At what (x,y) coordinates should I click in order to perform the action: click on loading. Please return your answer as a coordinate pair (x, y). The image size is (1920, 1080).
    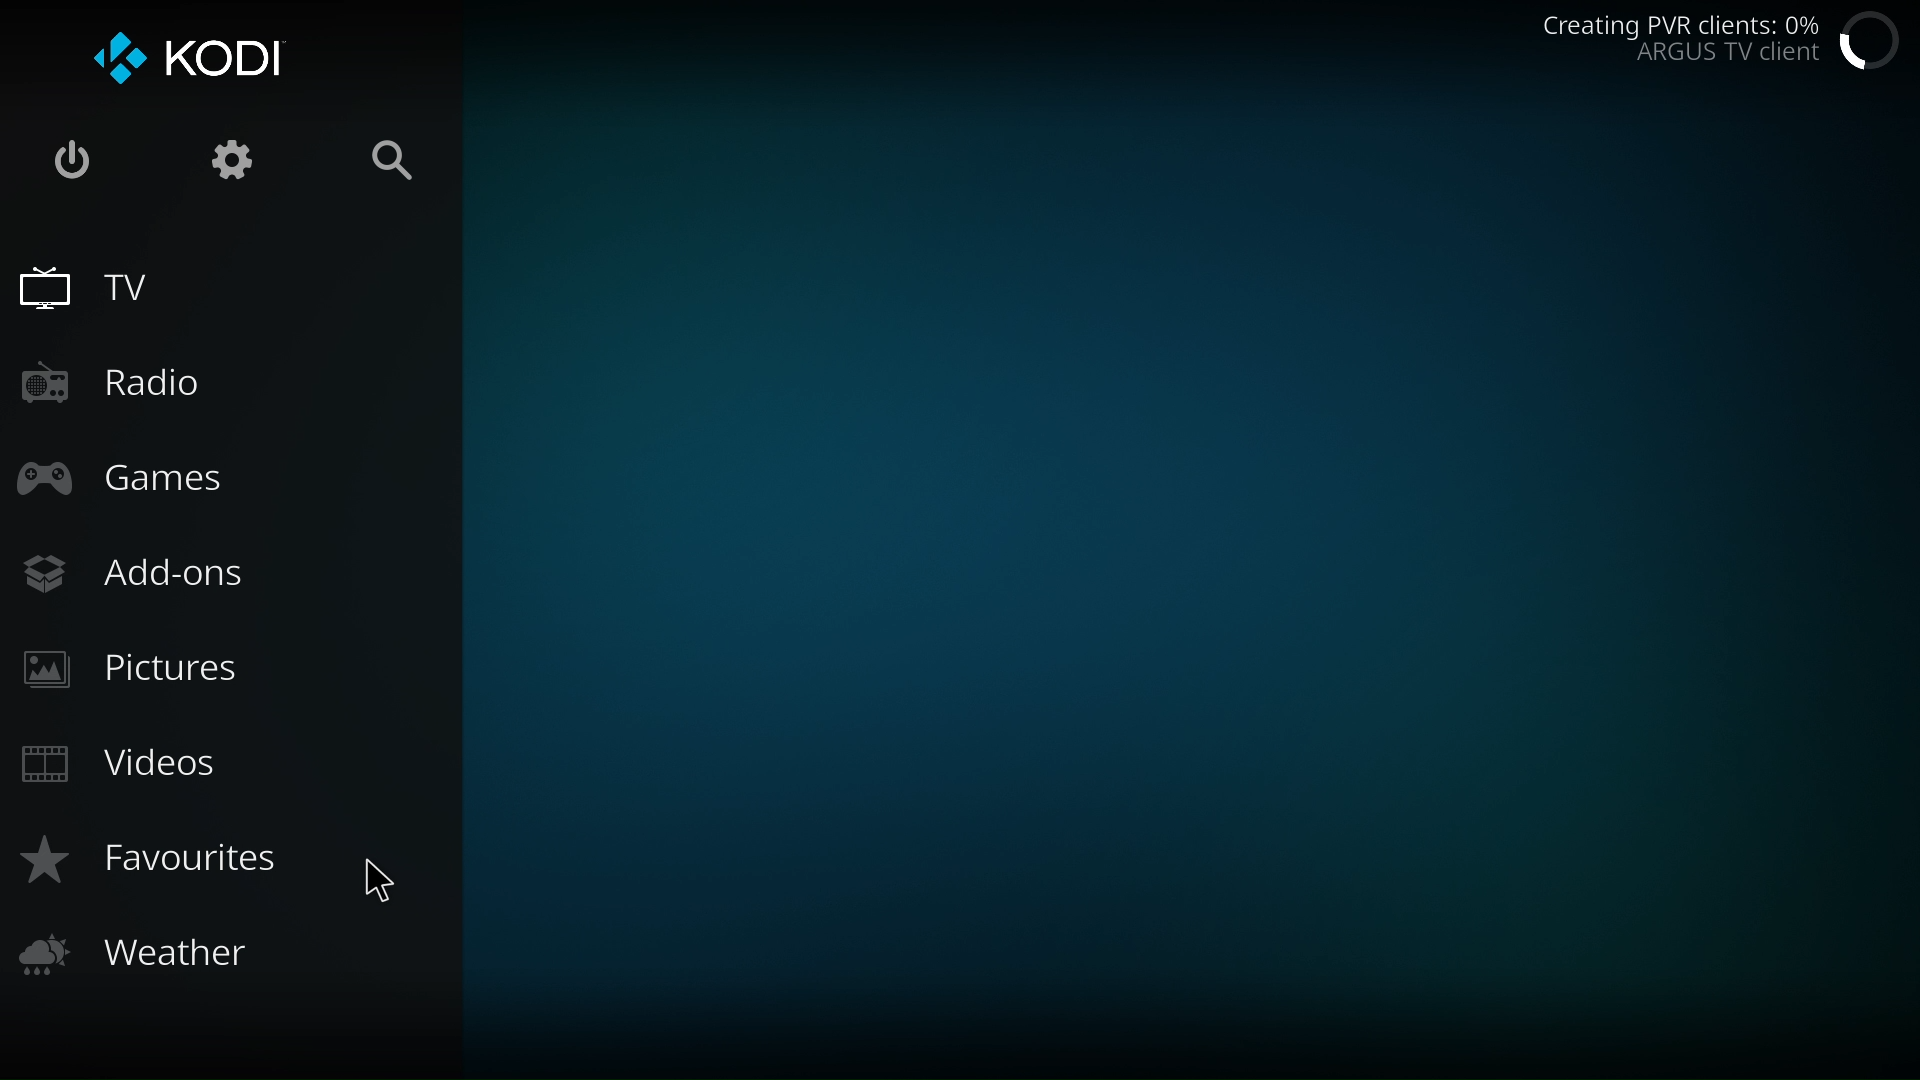
    Looking at the image, I should click on (1871, 39).